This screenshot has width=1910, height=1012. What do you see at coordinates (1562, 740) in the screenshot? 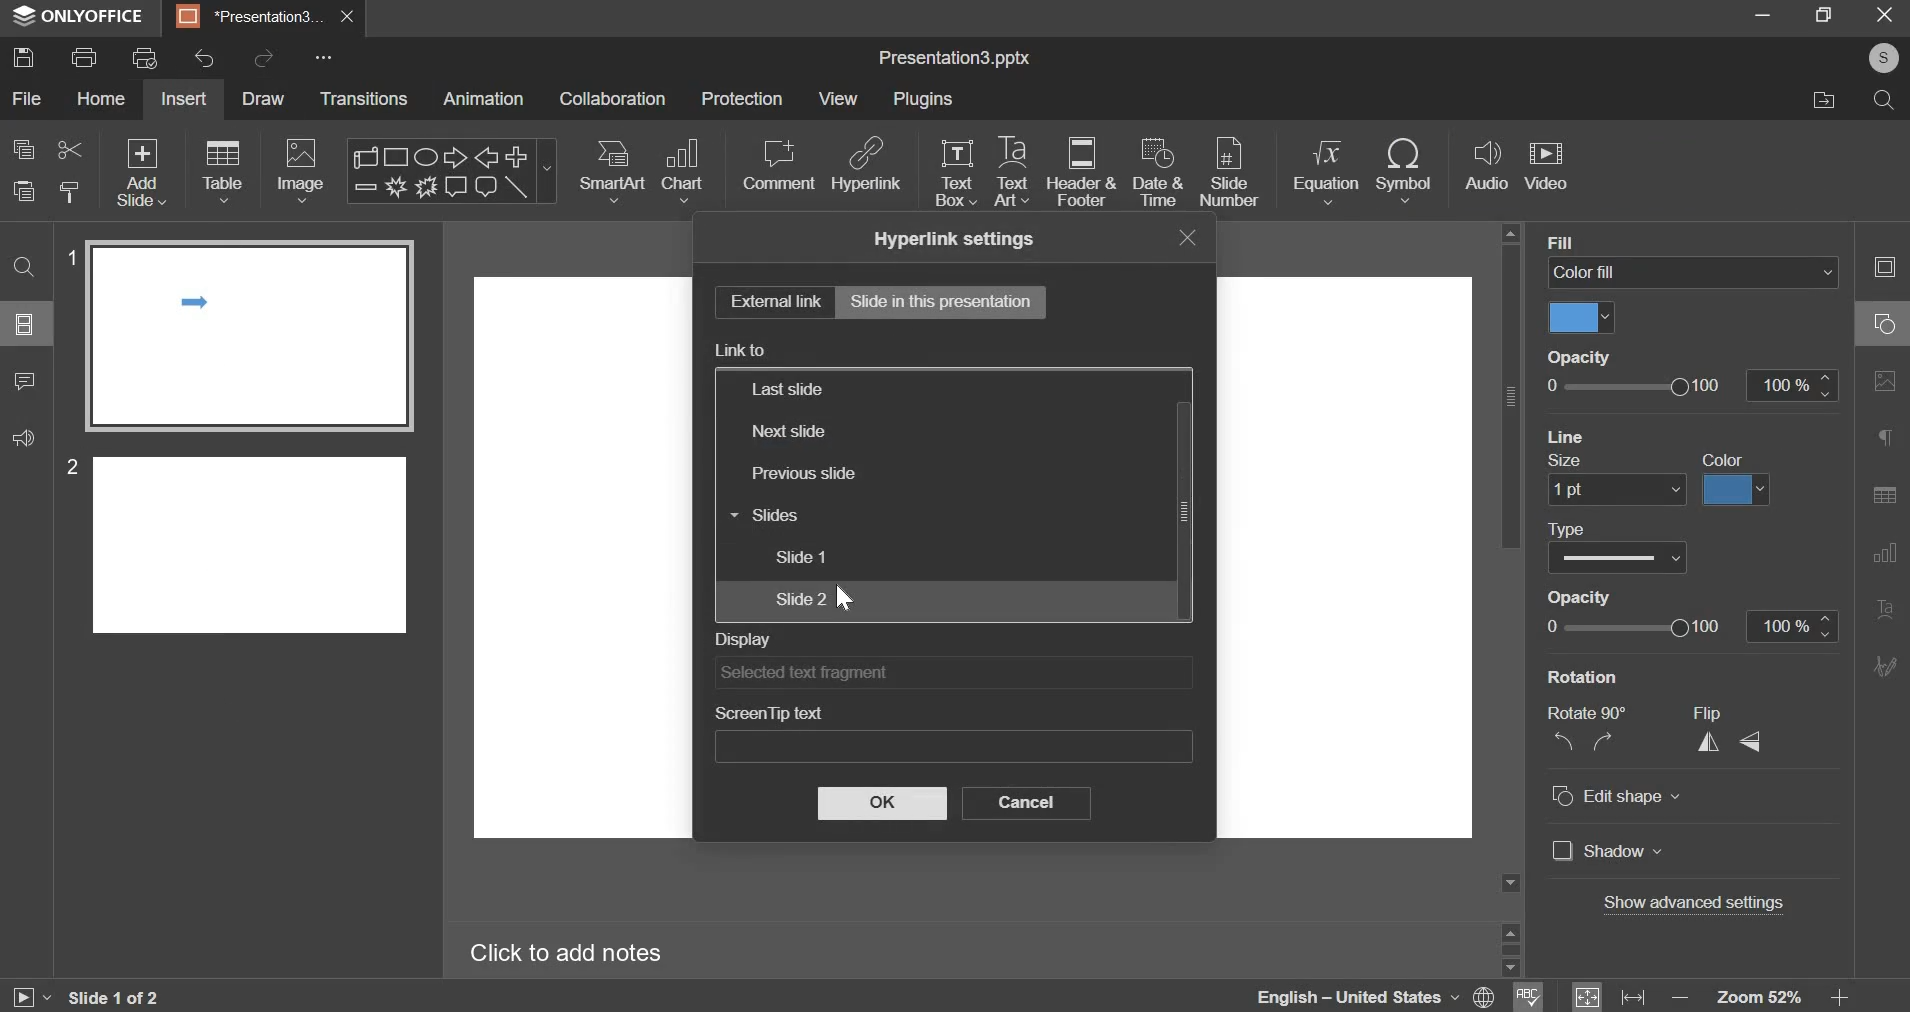
I see `rotate anti-clockwise` at bounding box center [1562, 740].